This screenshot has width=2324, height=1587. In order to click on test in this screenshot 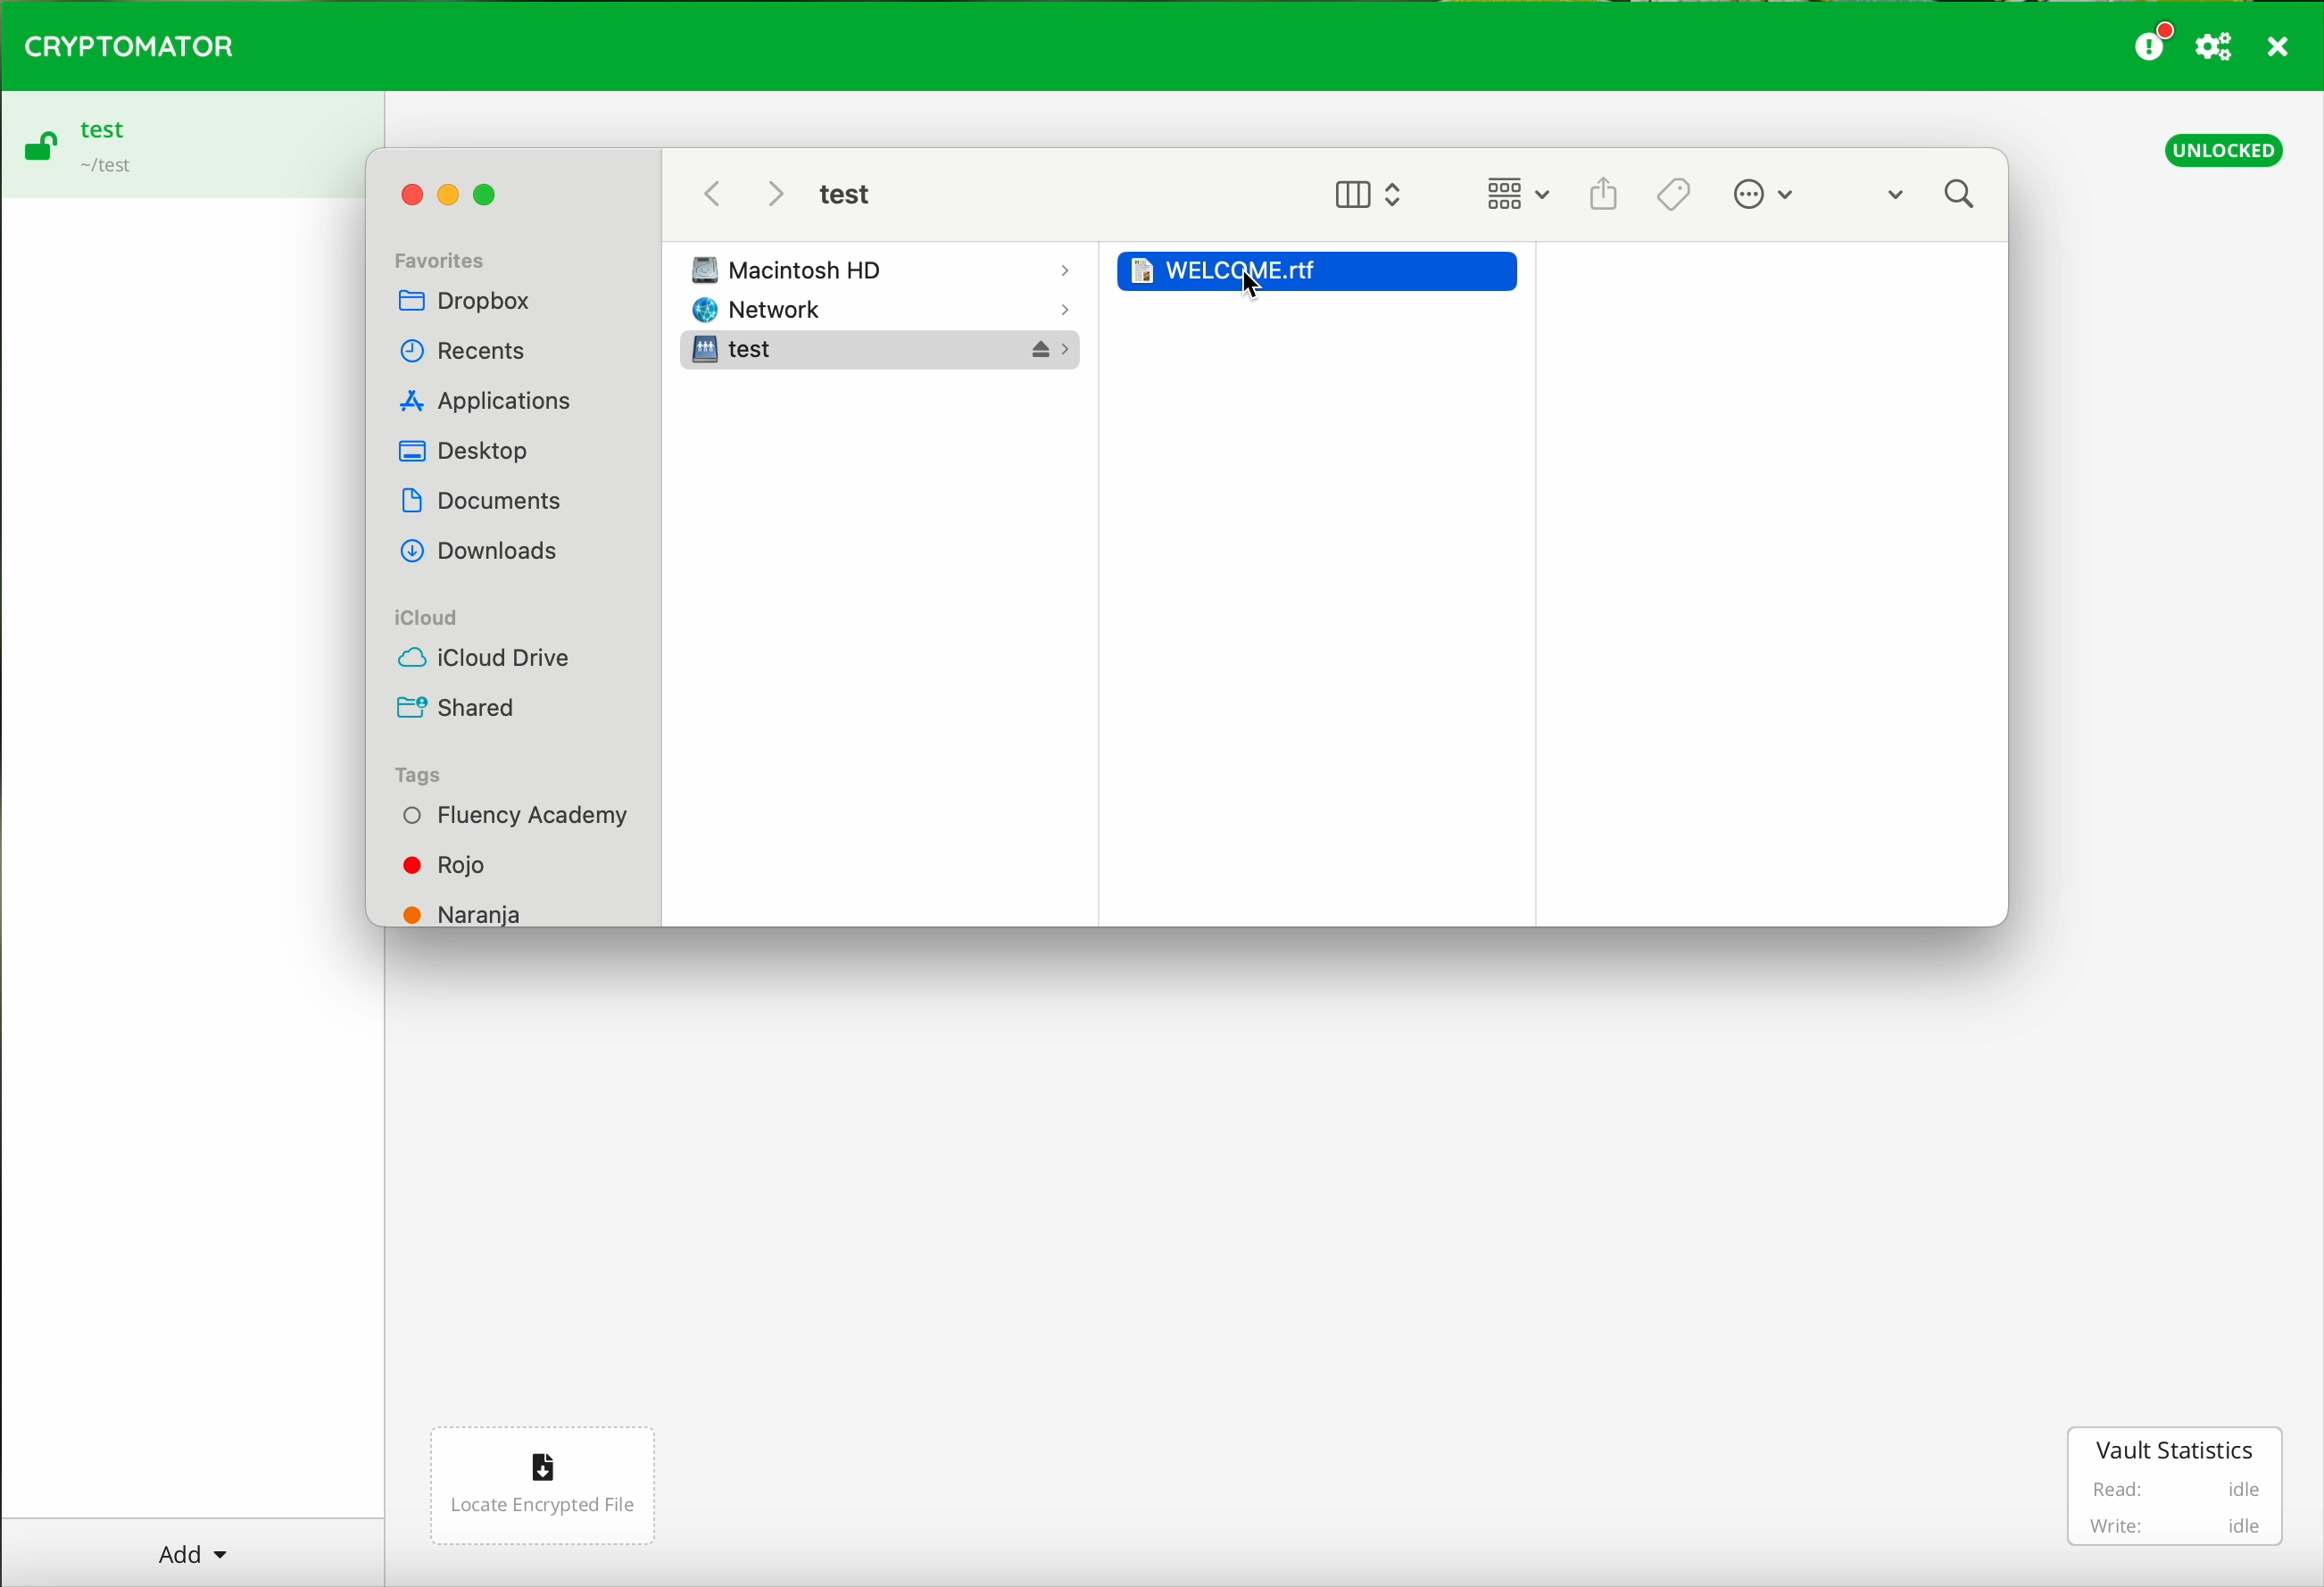, I will do `click(887, 352)`.